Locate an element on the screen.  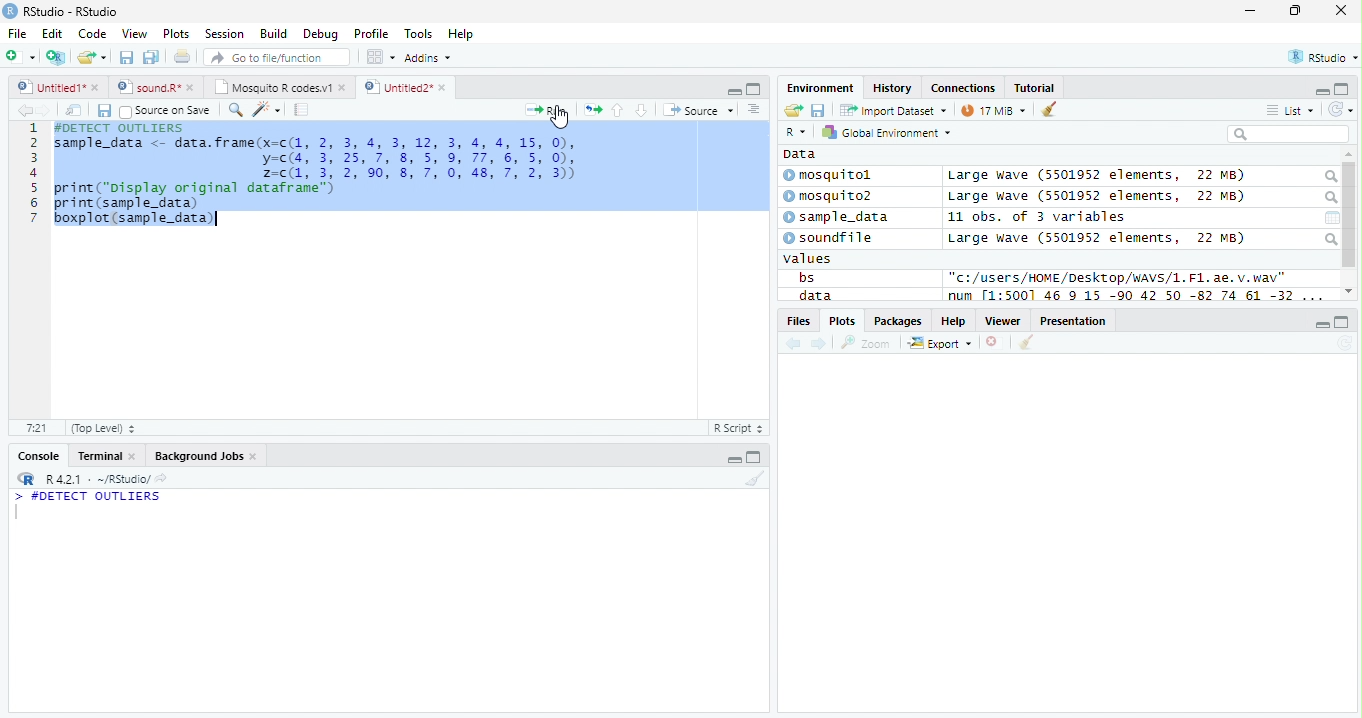
R 4.2.1 - ~/RStudio/ is located at coordinates (98, 481).